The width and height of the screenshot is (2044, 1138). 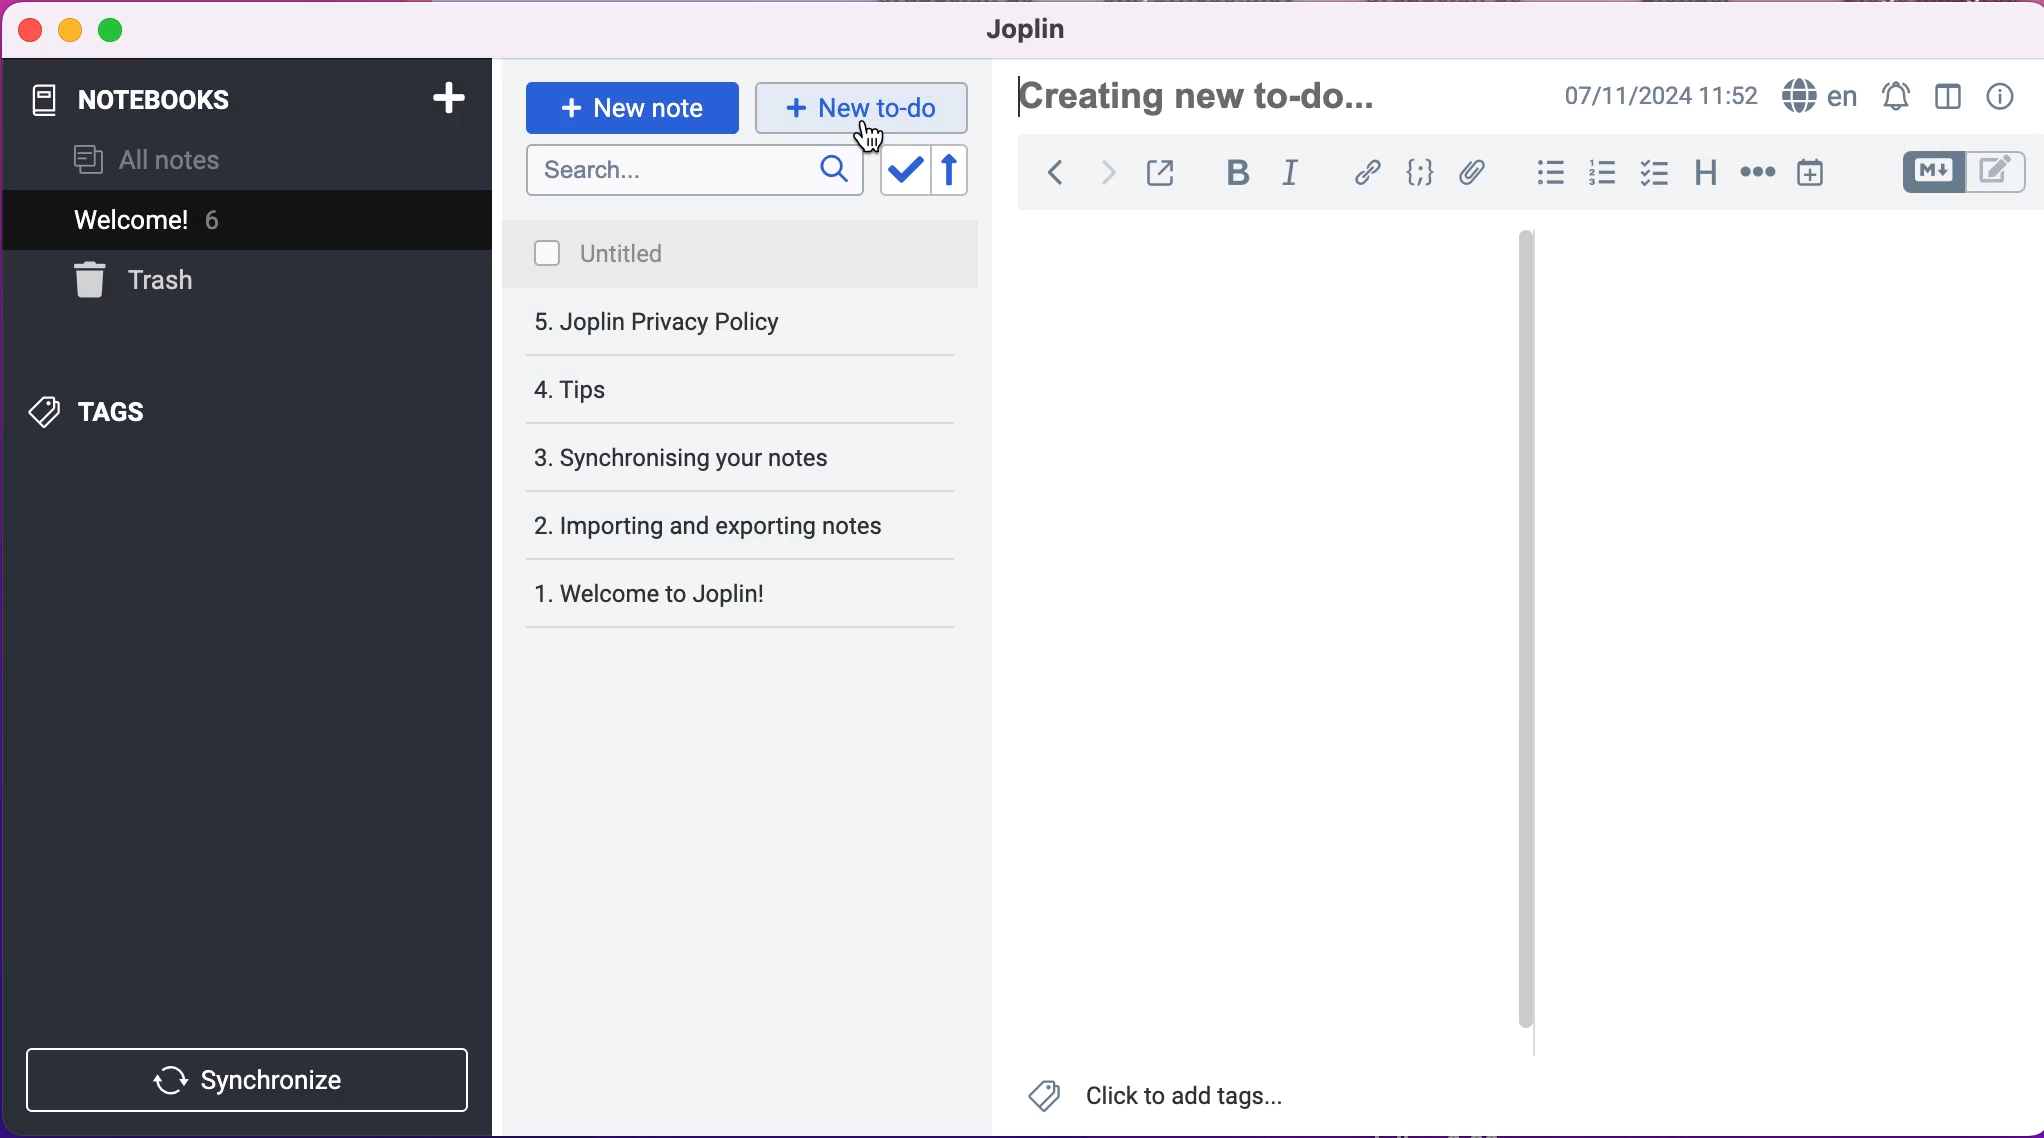 What do you see at coordinates (1246, 645) in the screenshot?
I see `Empty canvas` at bounding box center [1246, 645].